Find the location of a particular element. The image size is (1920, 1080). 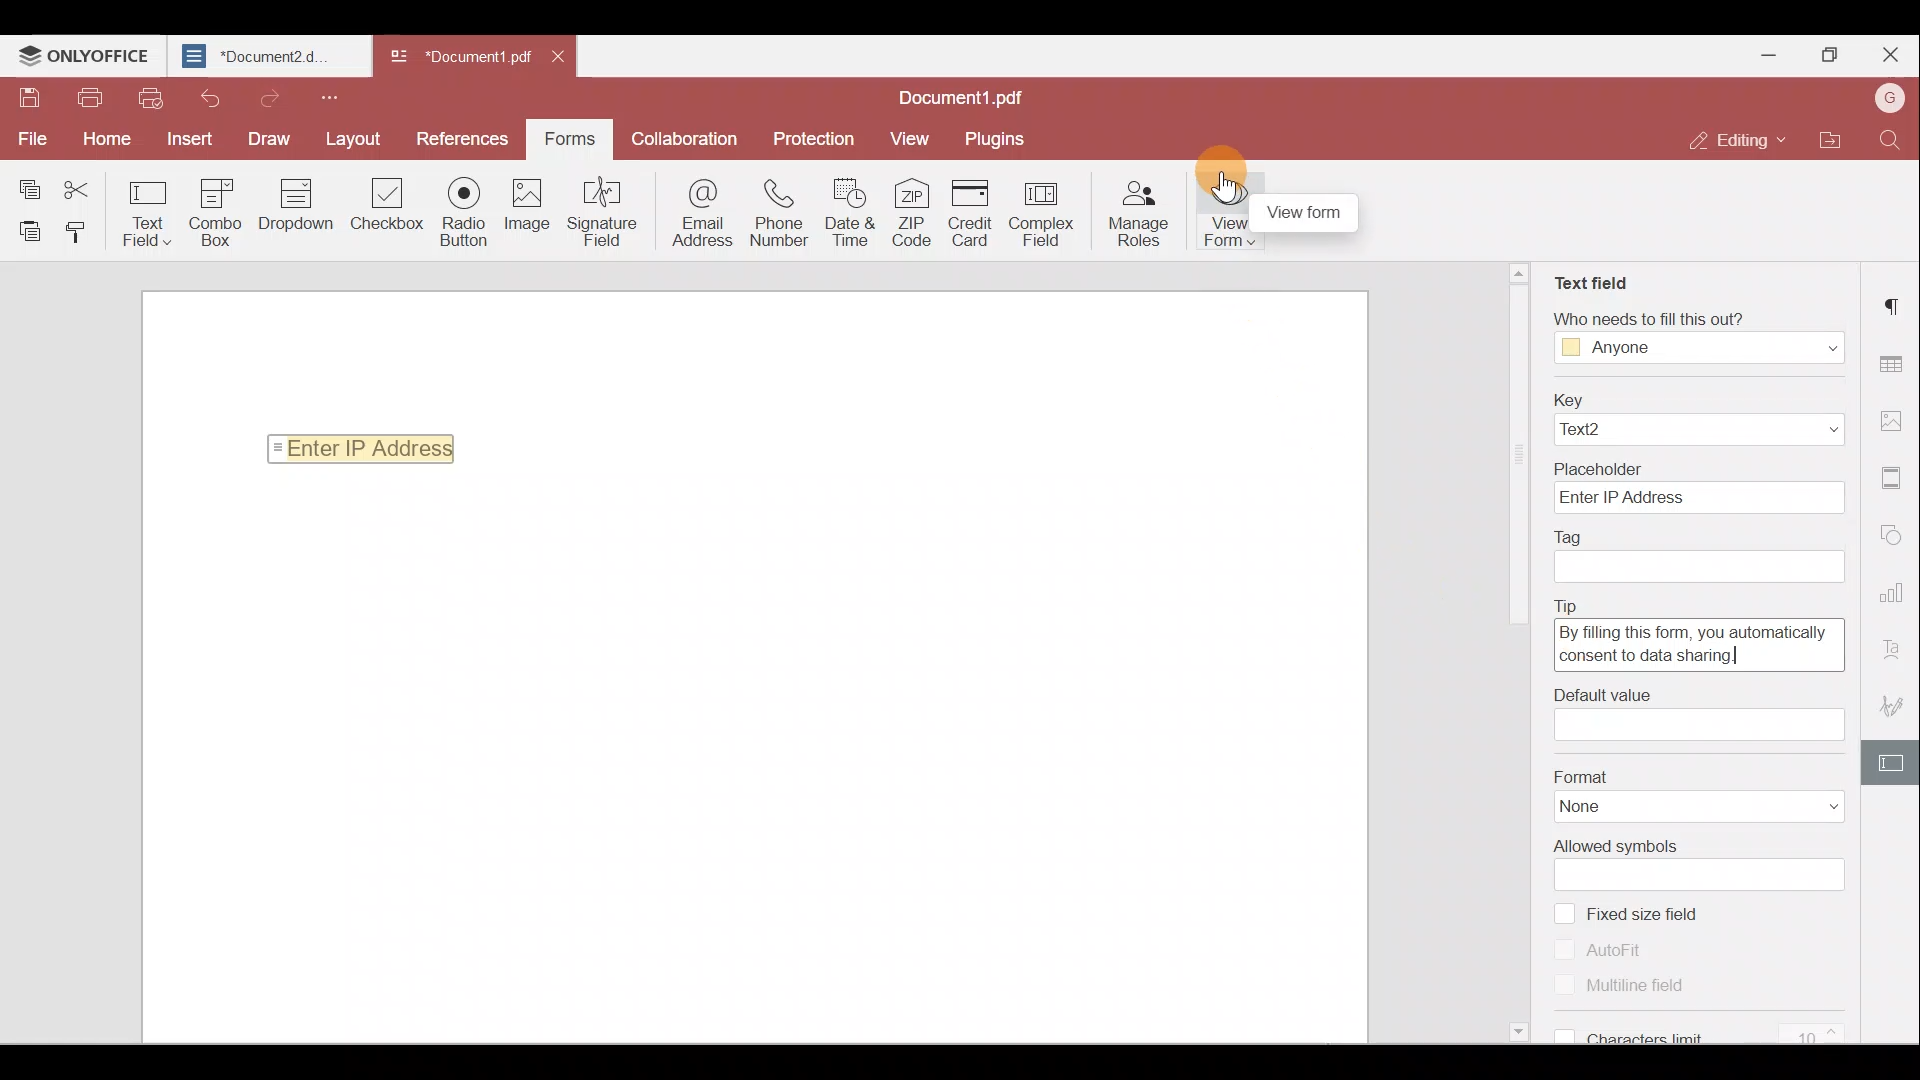

Working area is located at coordinates (751, 761).